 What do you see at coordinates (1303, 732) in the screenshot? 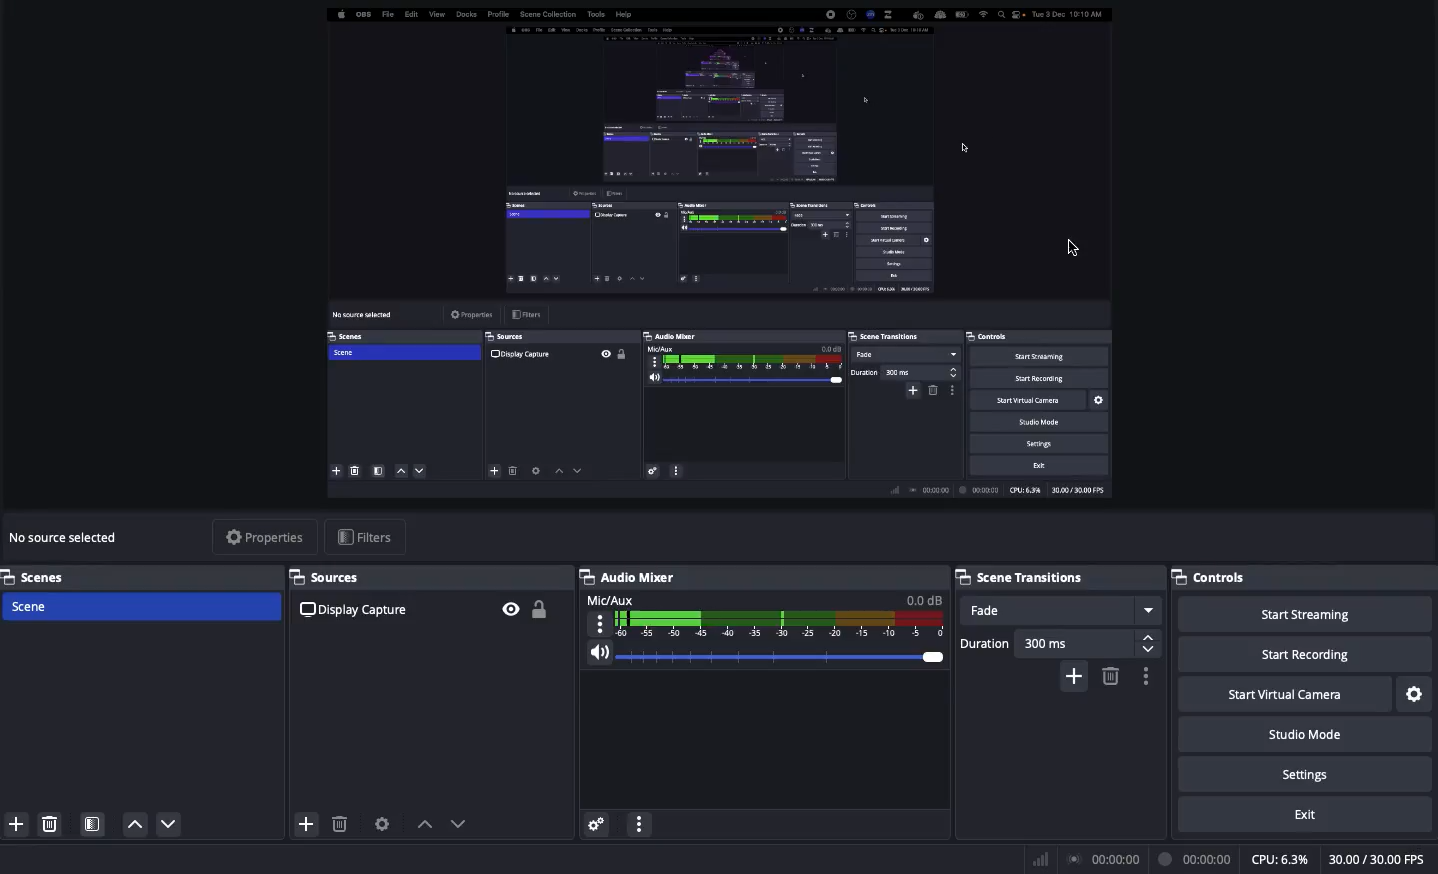
I see `Studio mode` at bounding box center [1303, 732].